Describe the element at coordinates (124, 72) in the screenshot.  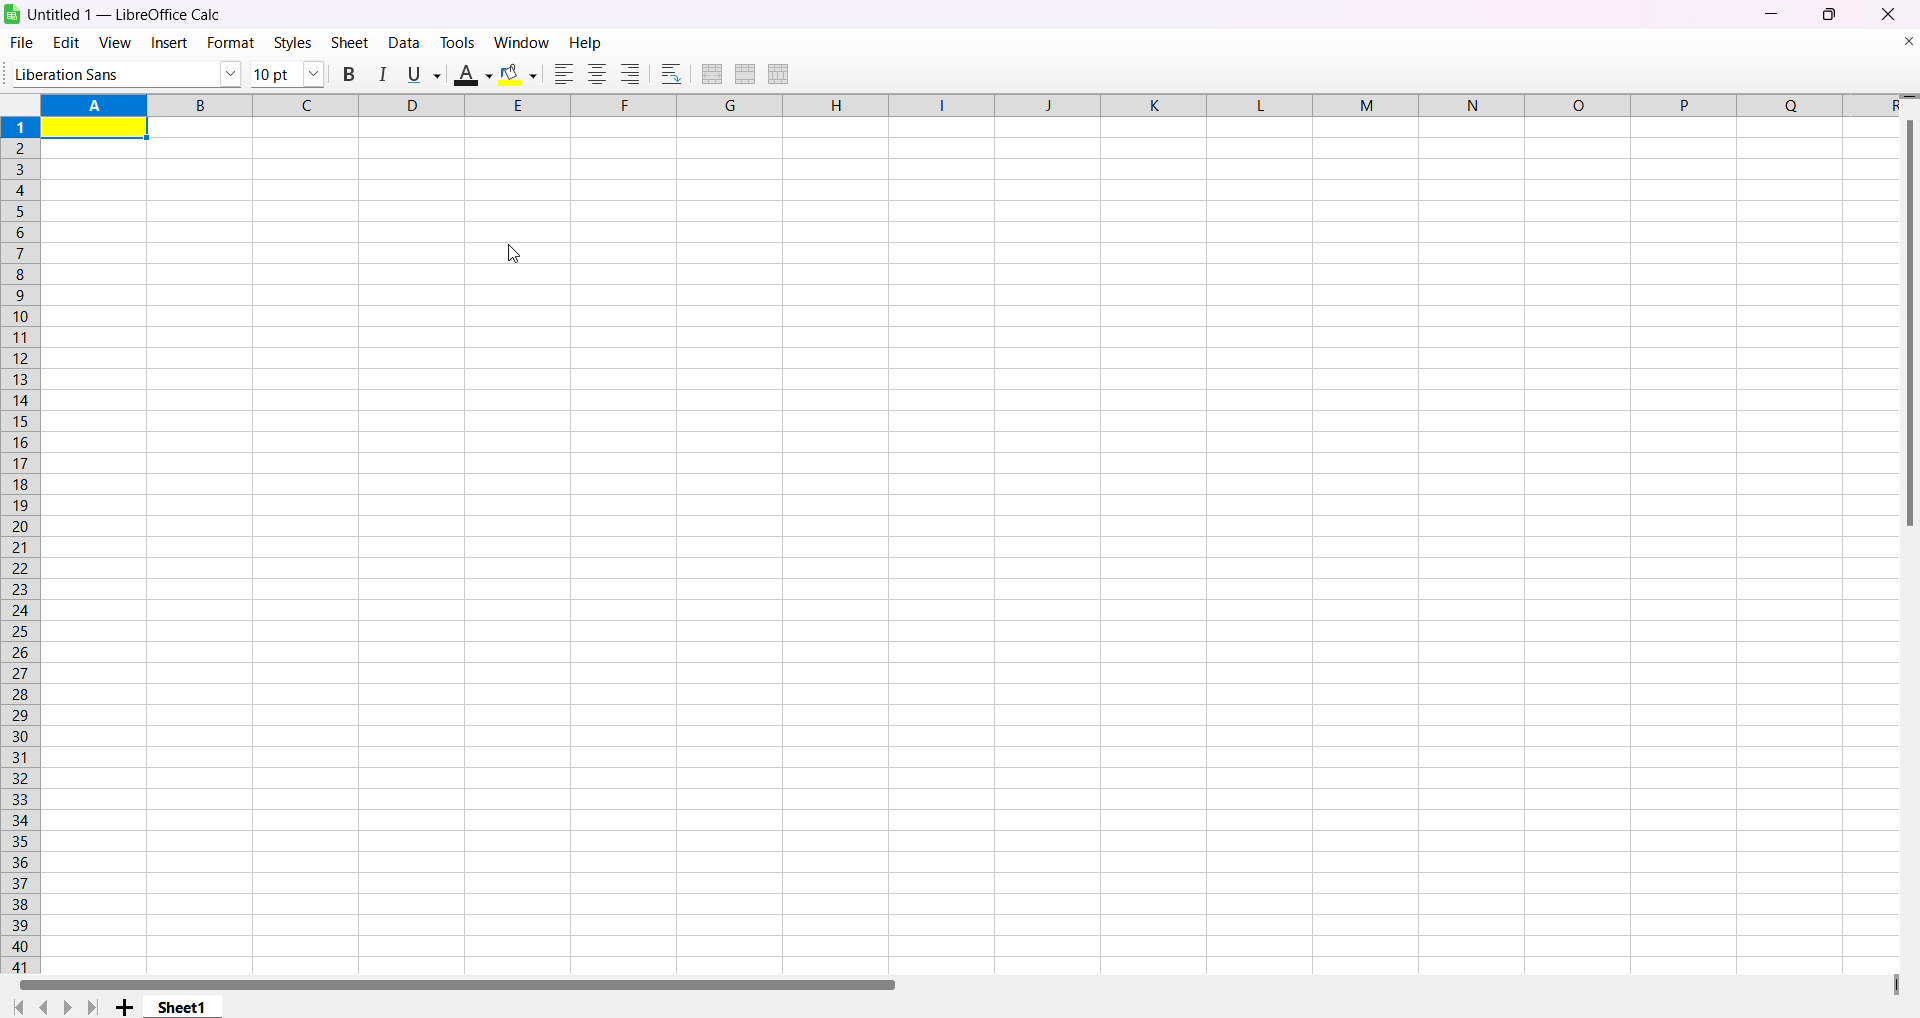
I see `font name` at that location.